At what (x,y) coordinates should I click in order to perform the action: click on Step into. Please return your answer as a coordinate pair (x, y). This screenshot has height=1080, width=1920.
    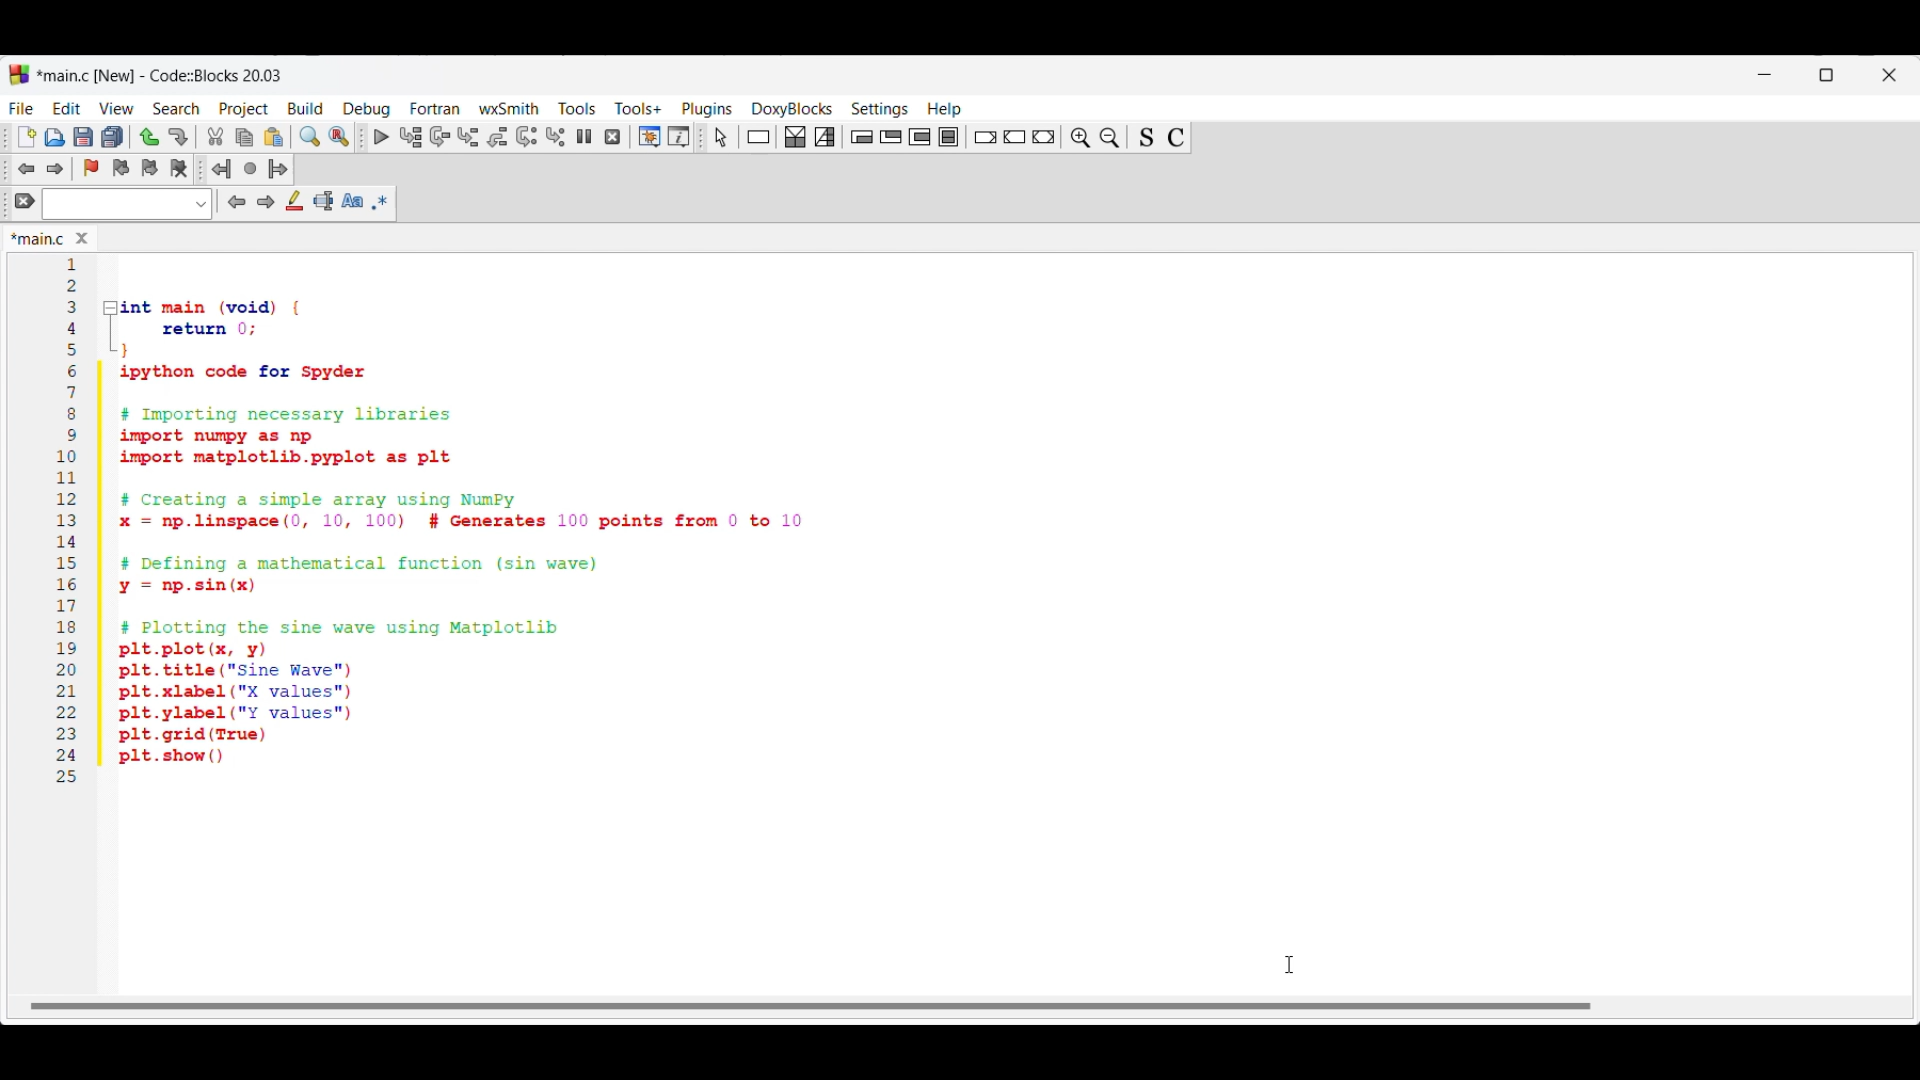
    Looking at the image, I should click on (468, 137).